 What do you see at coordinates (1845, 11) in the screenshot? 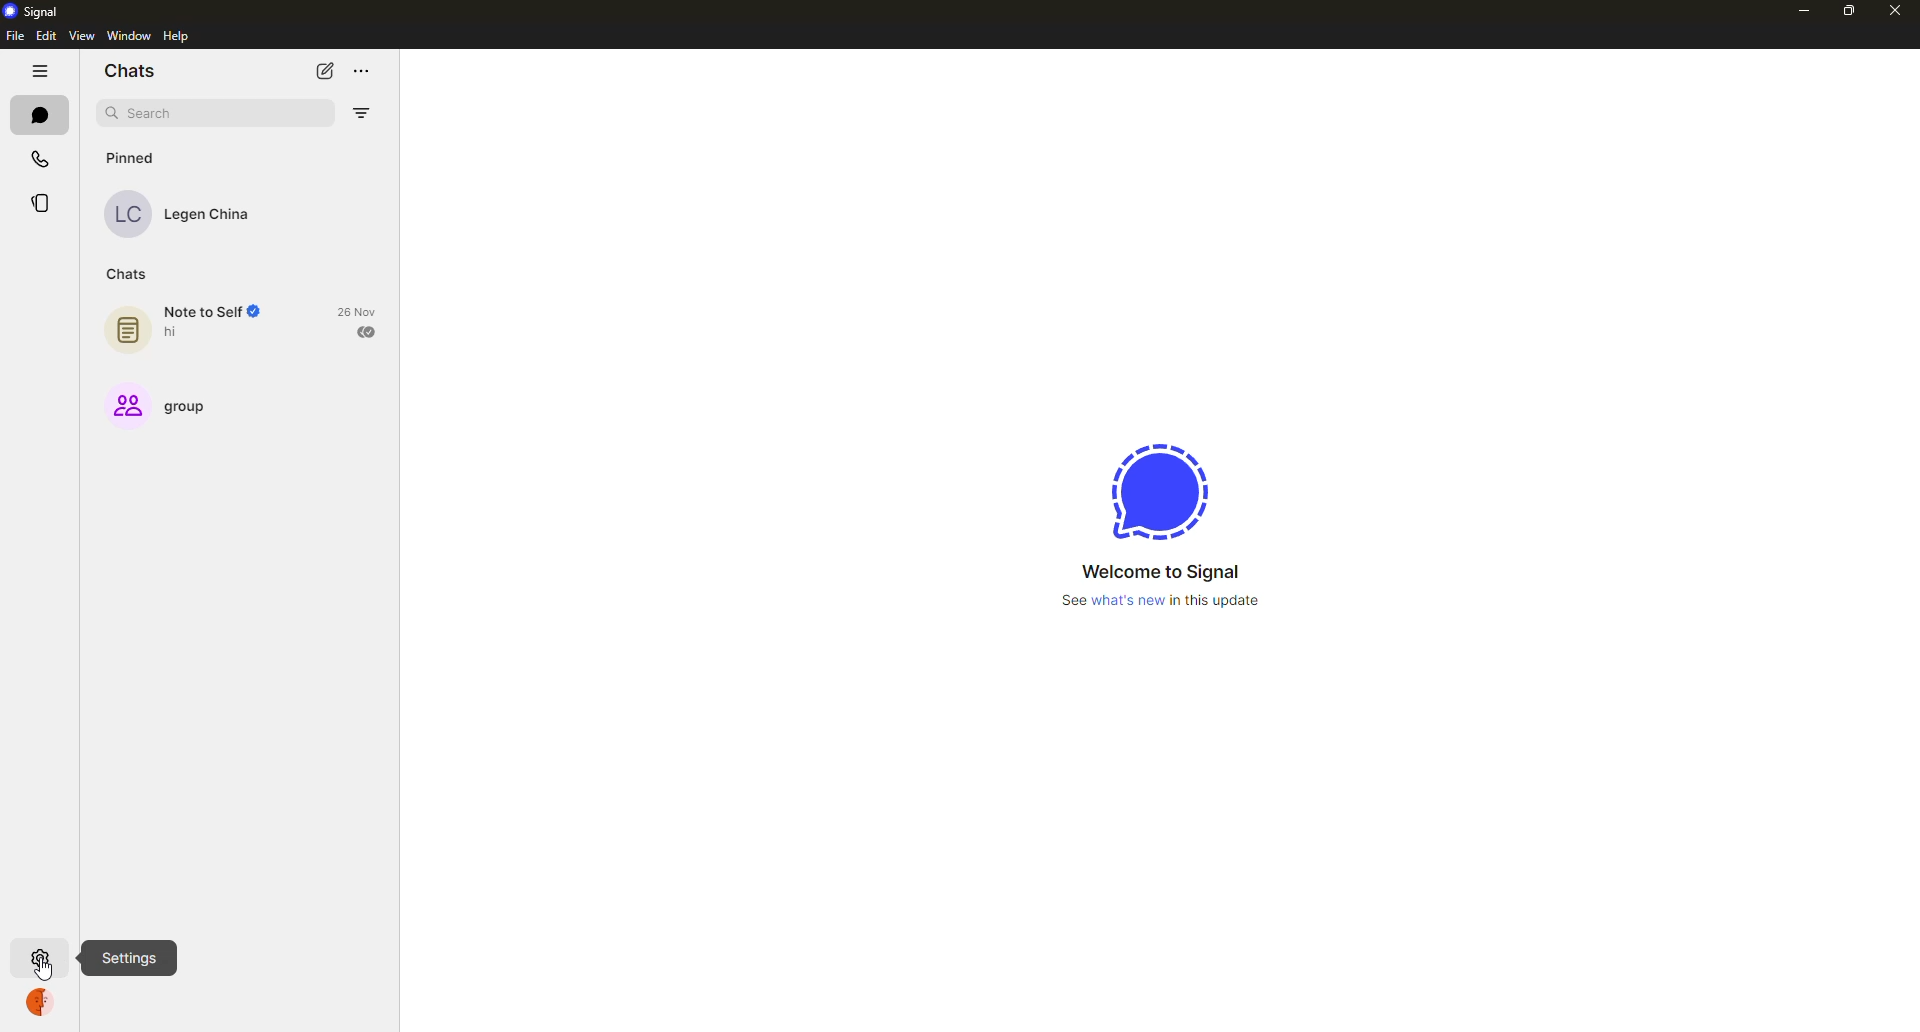
I see `maximize` at bounding box center [1845, 11].